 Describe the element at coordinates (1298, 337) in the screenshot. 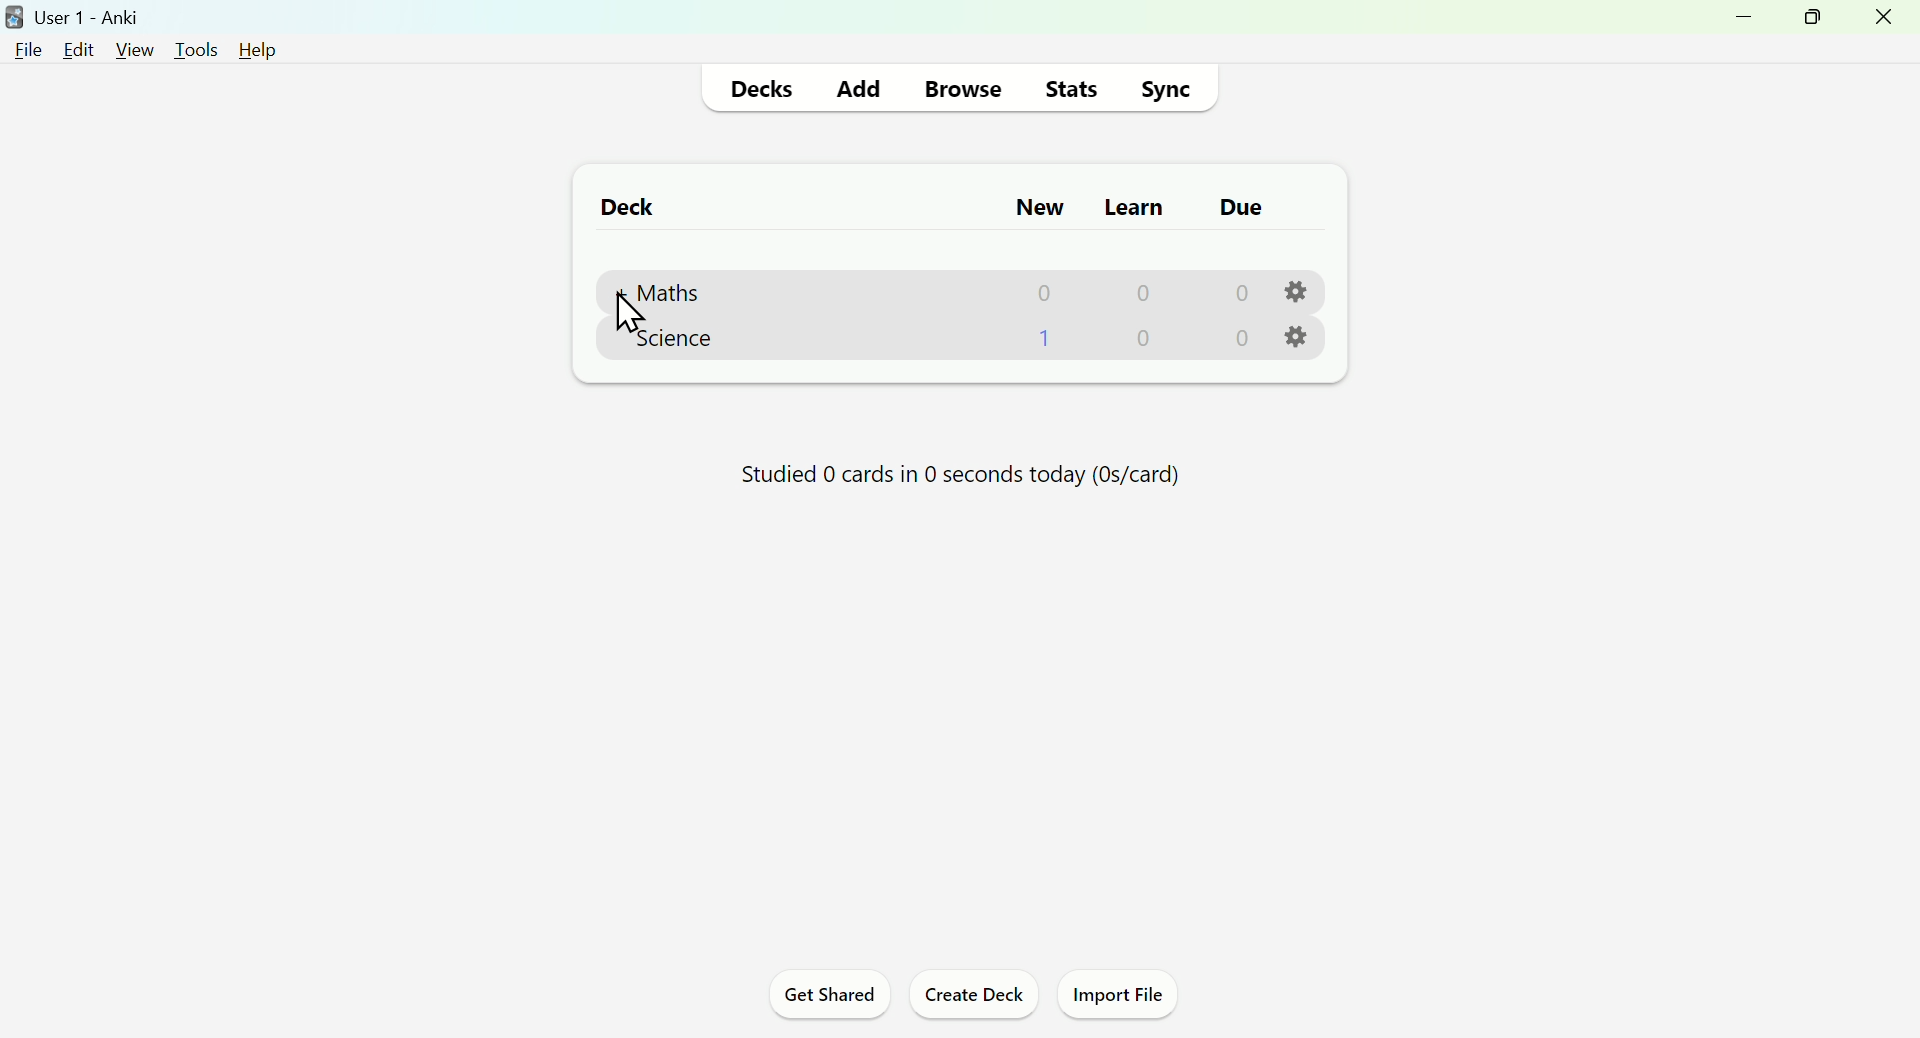

I see `Settings` at that location.